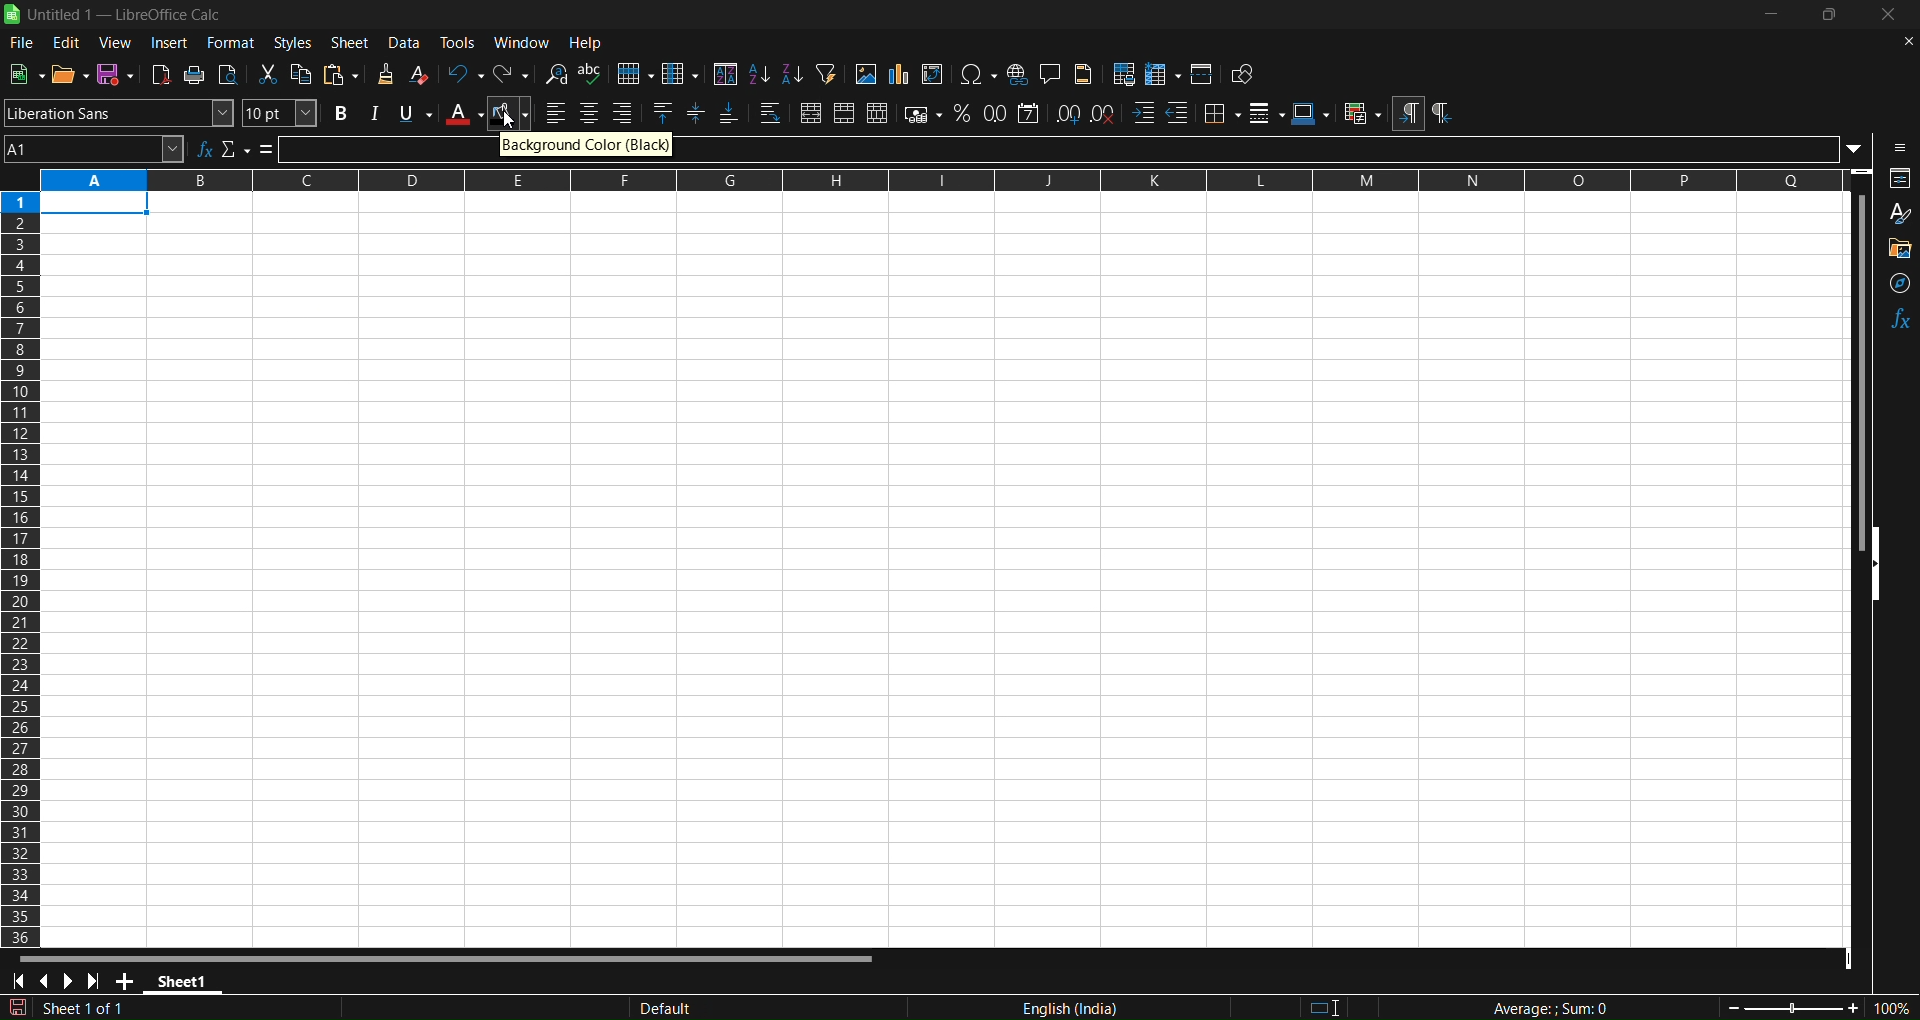 The height and width of the screenshot is (1020, 1920). What do you see at coordinates (1103, 113) in the screenshot?
I see `delete decimal place` at bounding box center [1103, 113].